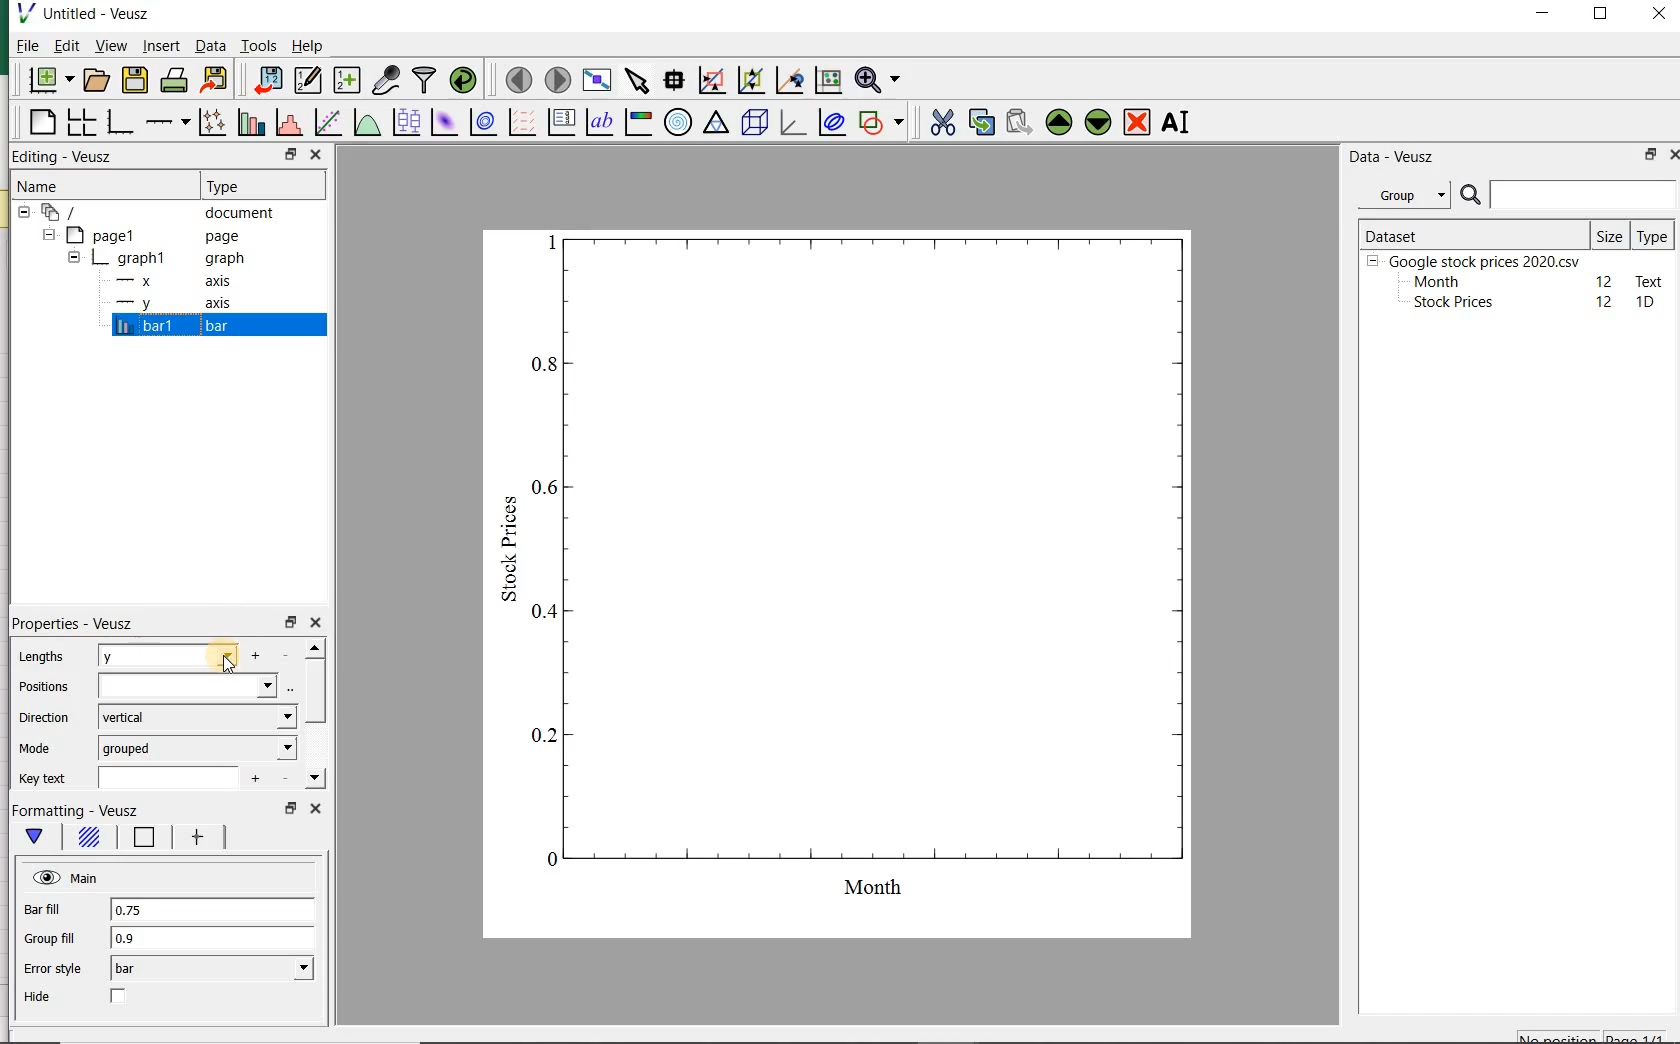  What do you see at coordinates (49, 938) in the screenshot?
I see `Group fill` at bounding box center [49, 938].